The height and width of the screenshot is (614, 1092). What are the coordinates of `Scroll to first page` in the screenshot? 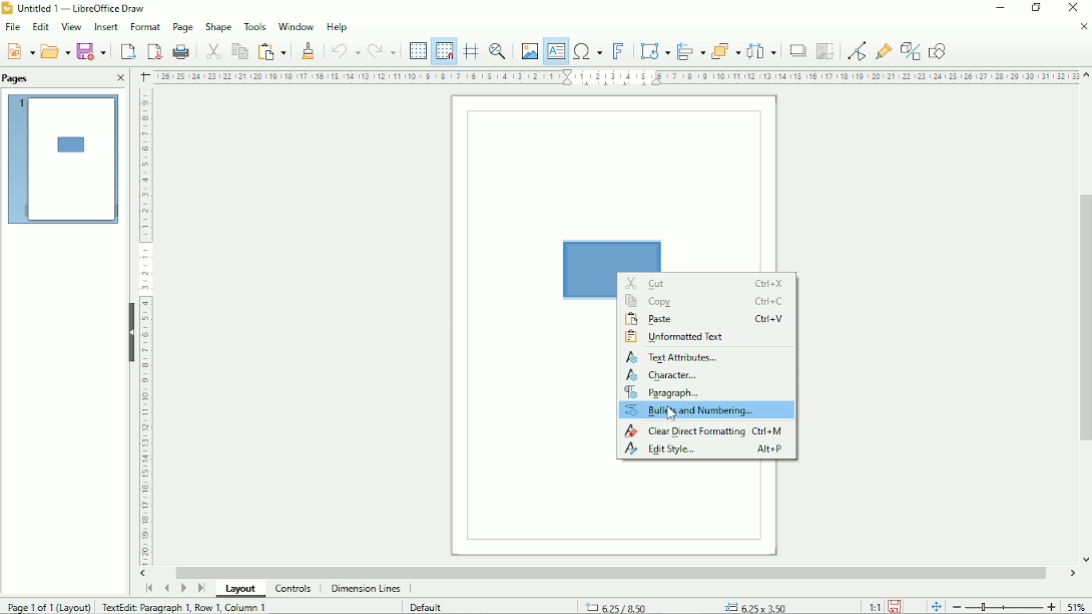 It's located at (149, 587).